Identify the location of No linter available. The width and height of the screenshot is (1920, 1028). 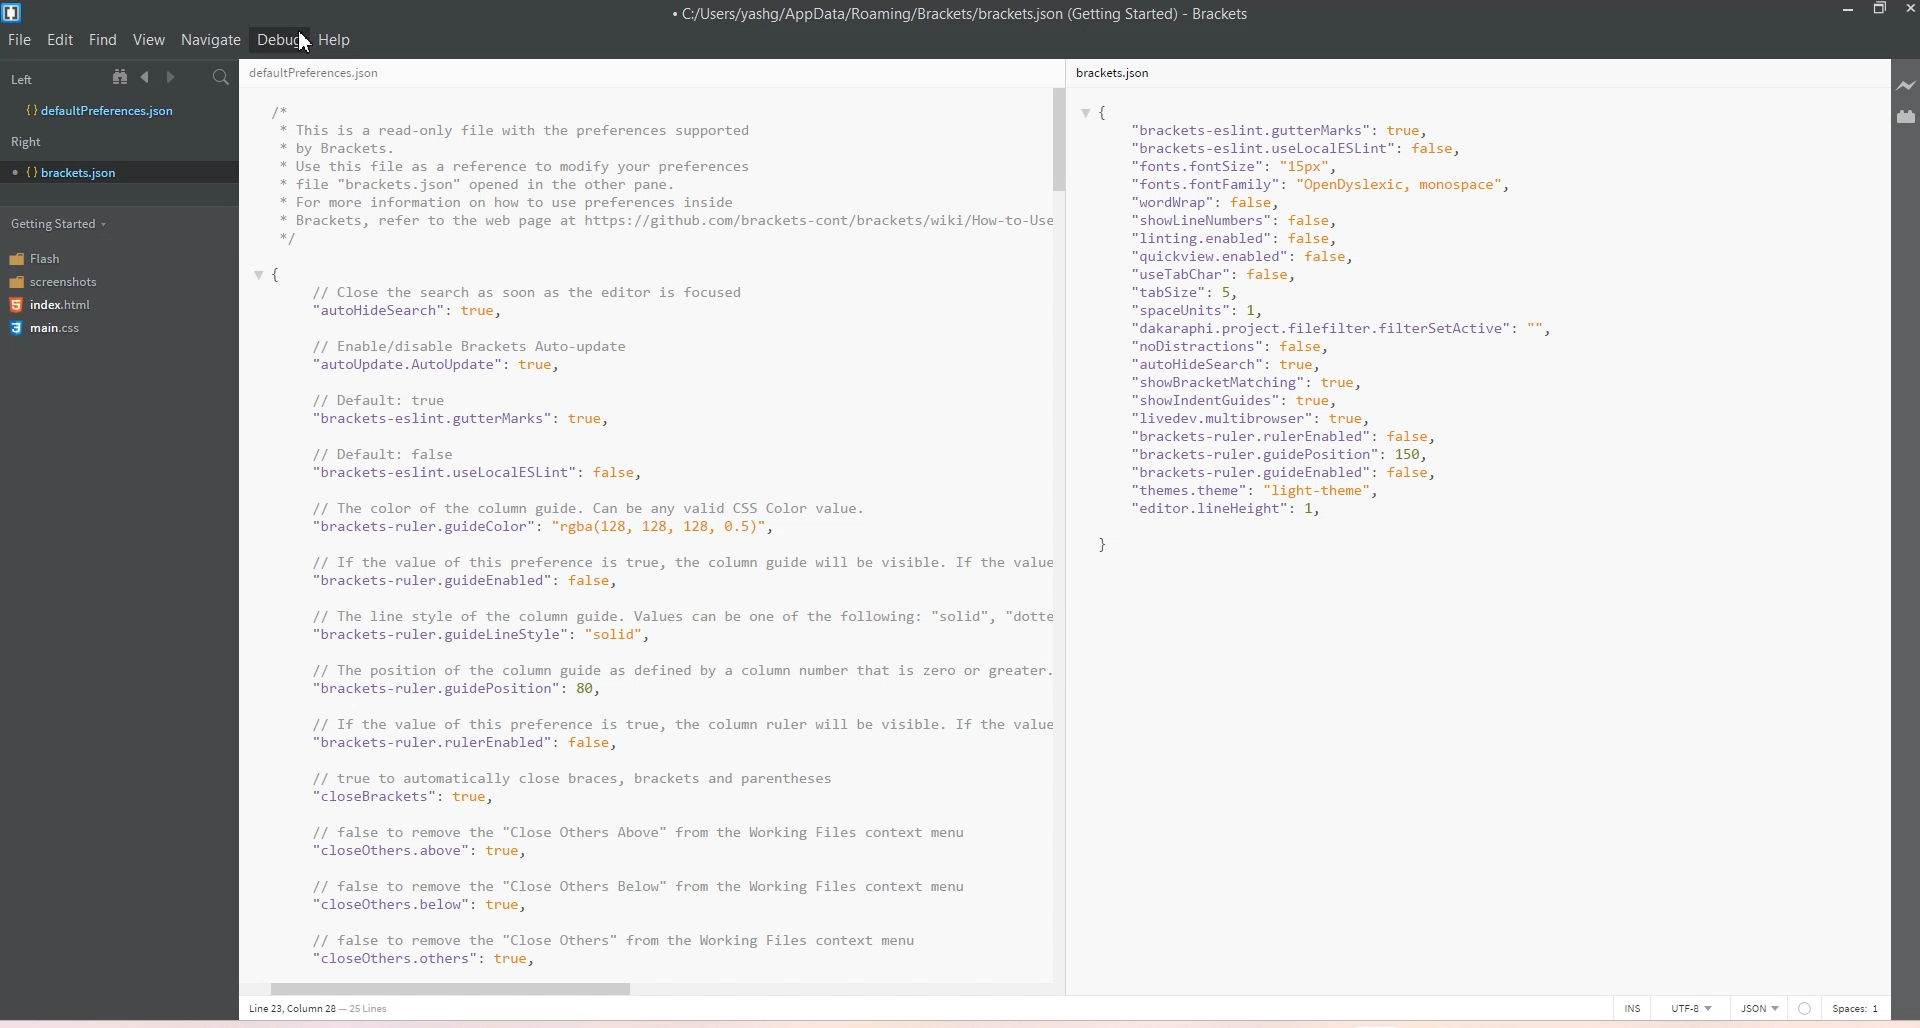
(1804, 1009).